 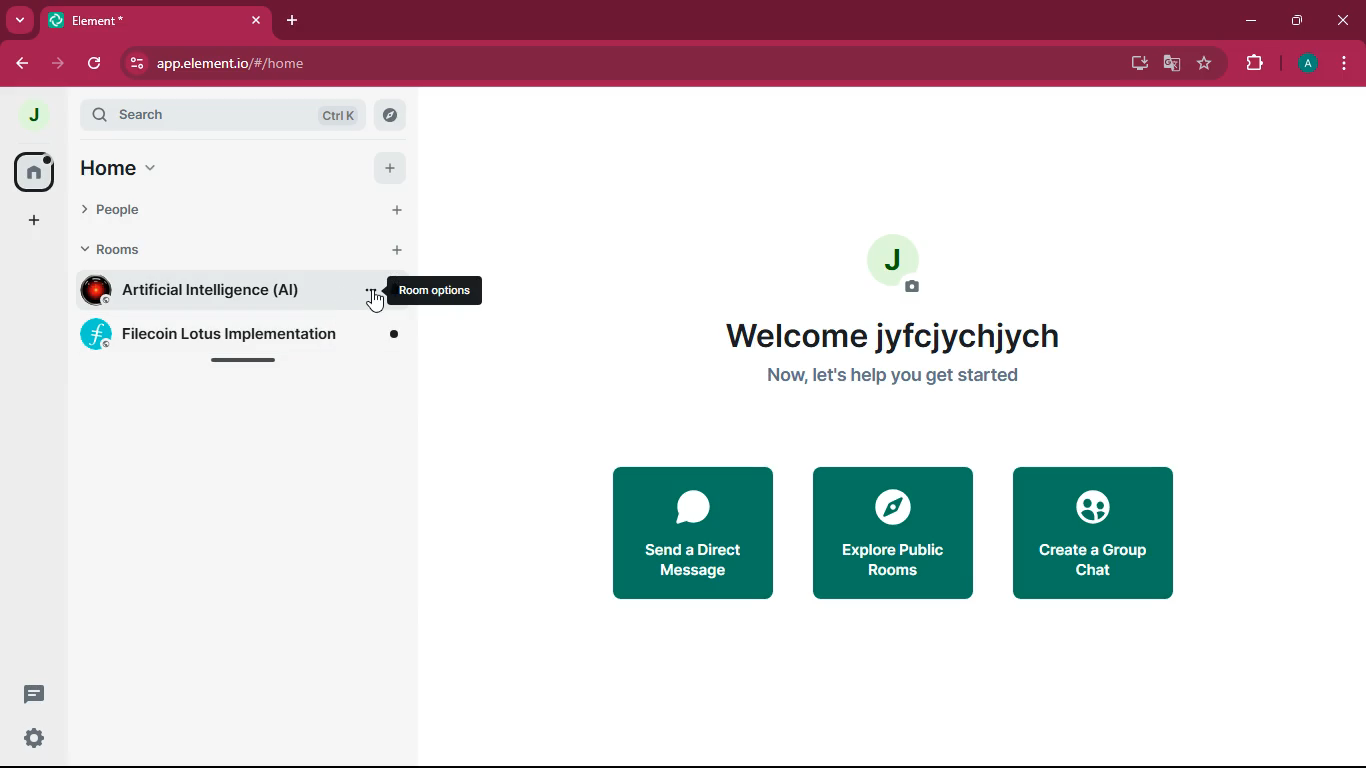 I want to click on google translate, so click(x=1170, y=65).